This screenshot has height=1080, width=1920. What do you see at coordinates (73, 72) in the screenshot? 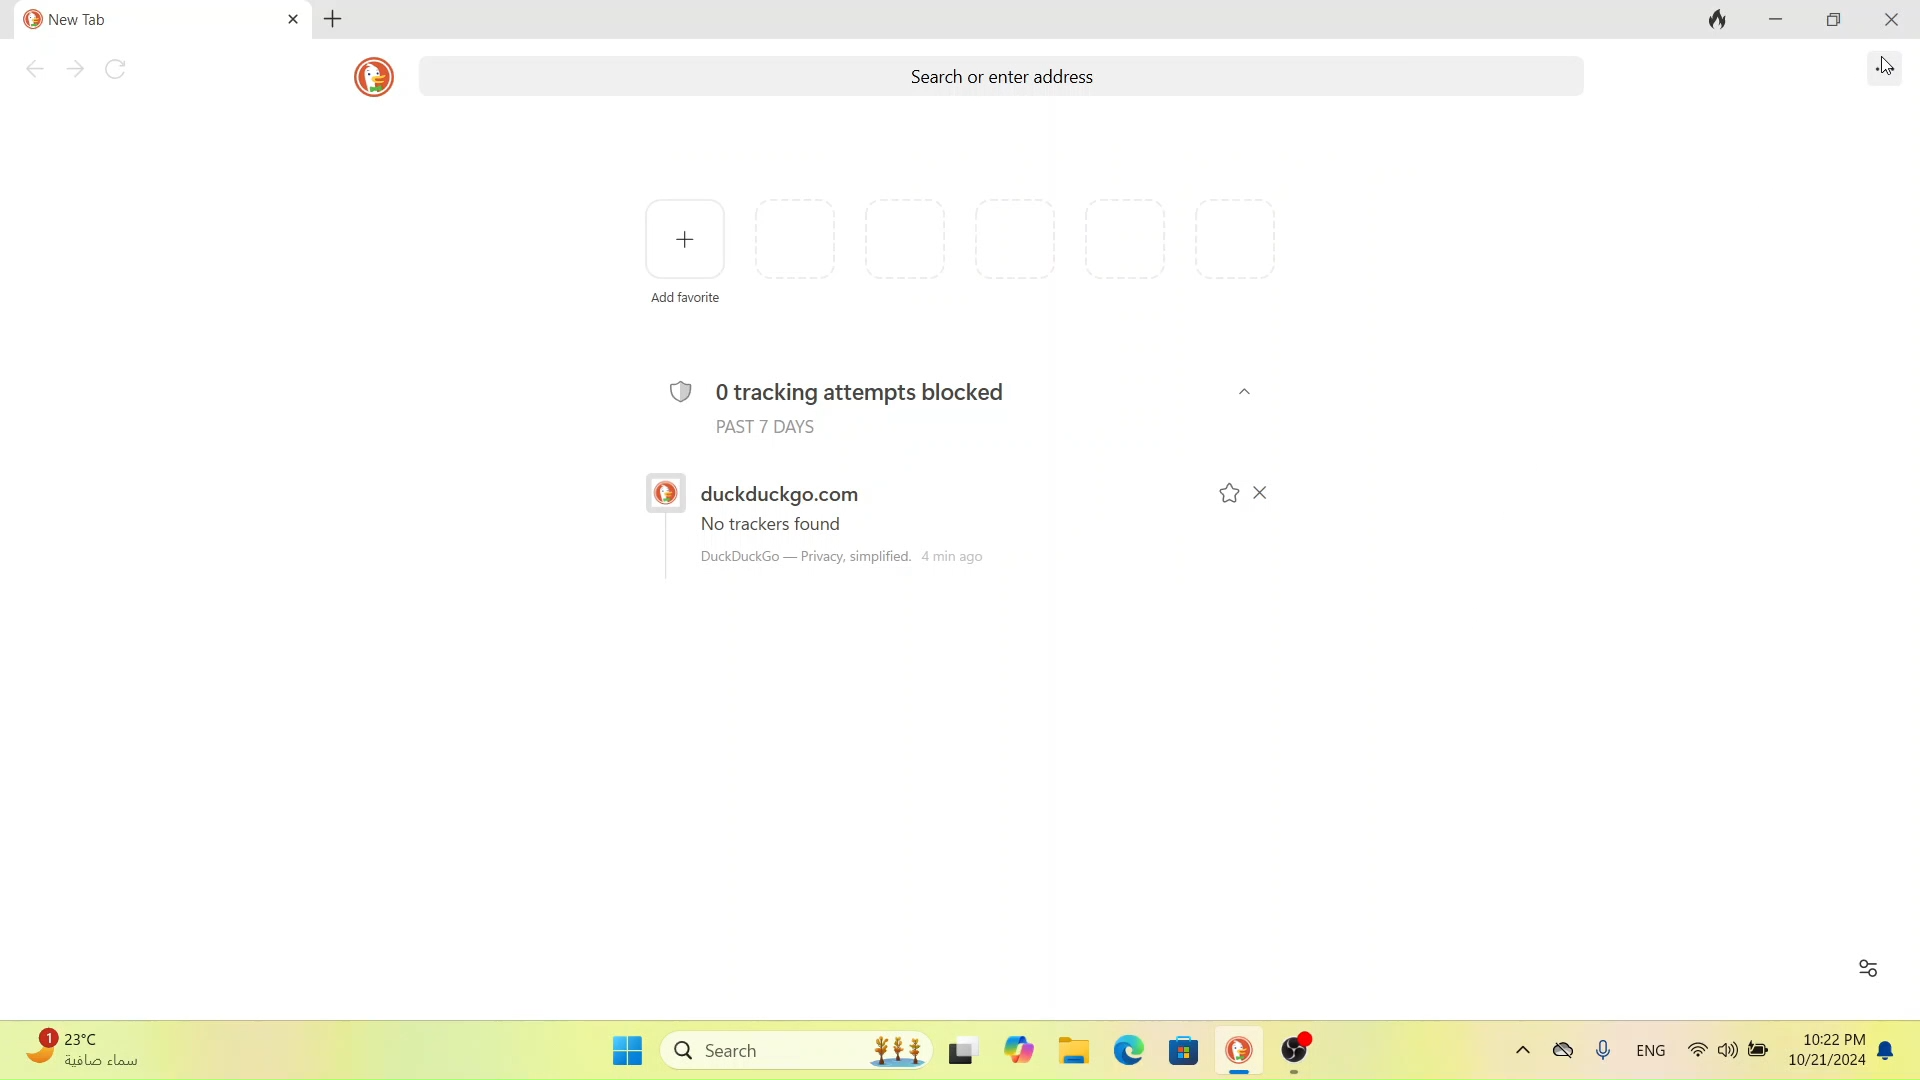
I see `go to next page` at bounding box center [73, 72].